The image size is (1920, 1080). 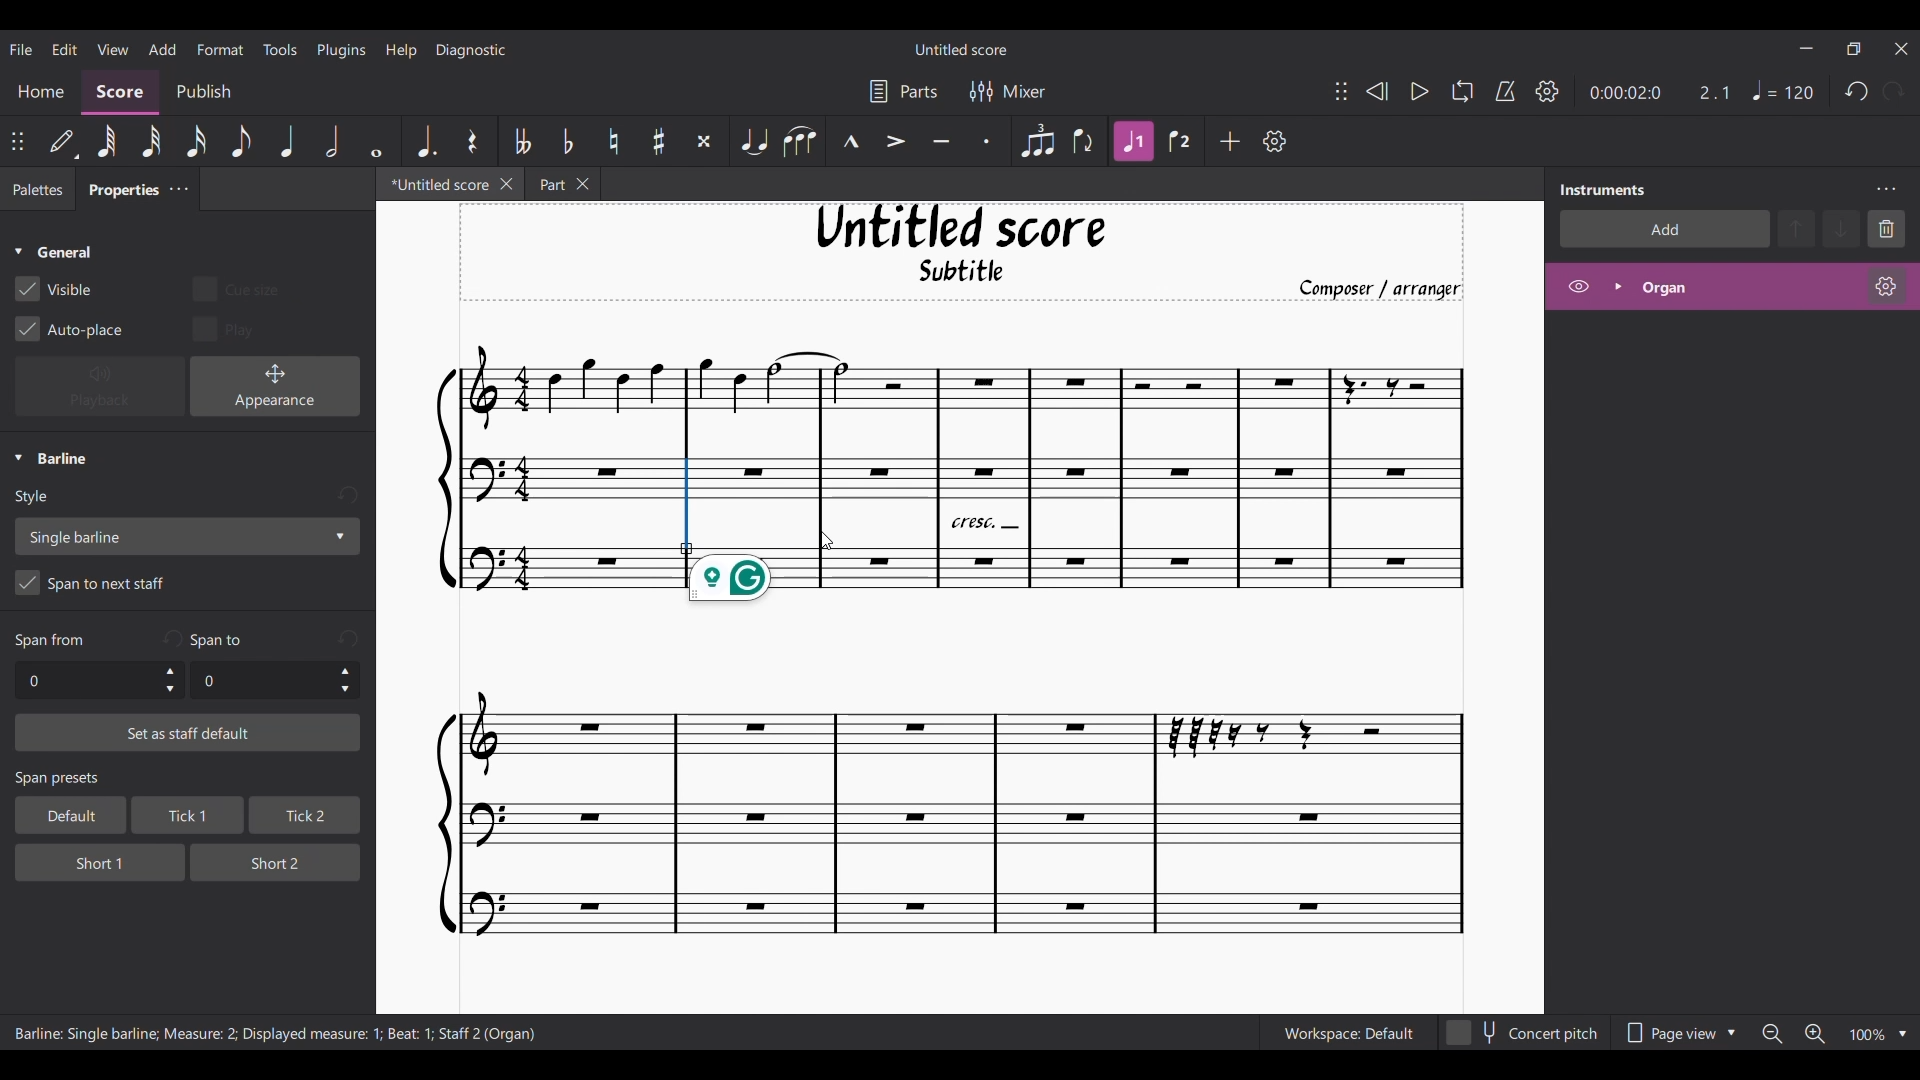 What do you see at coordinates (189, 780) in the screenshot?
I see `Span presets` at bounding box center [189, 780].